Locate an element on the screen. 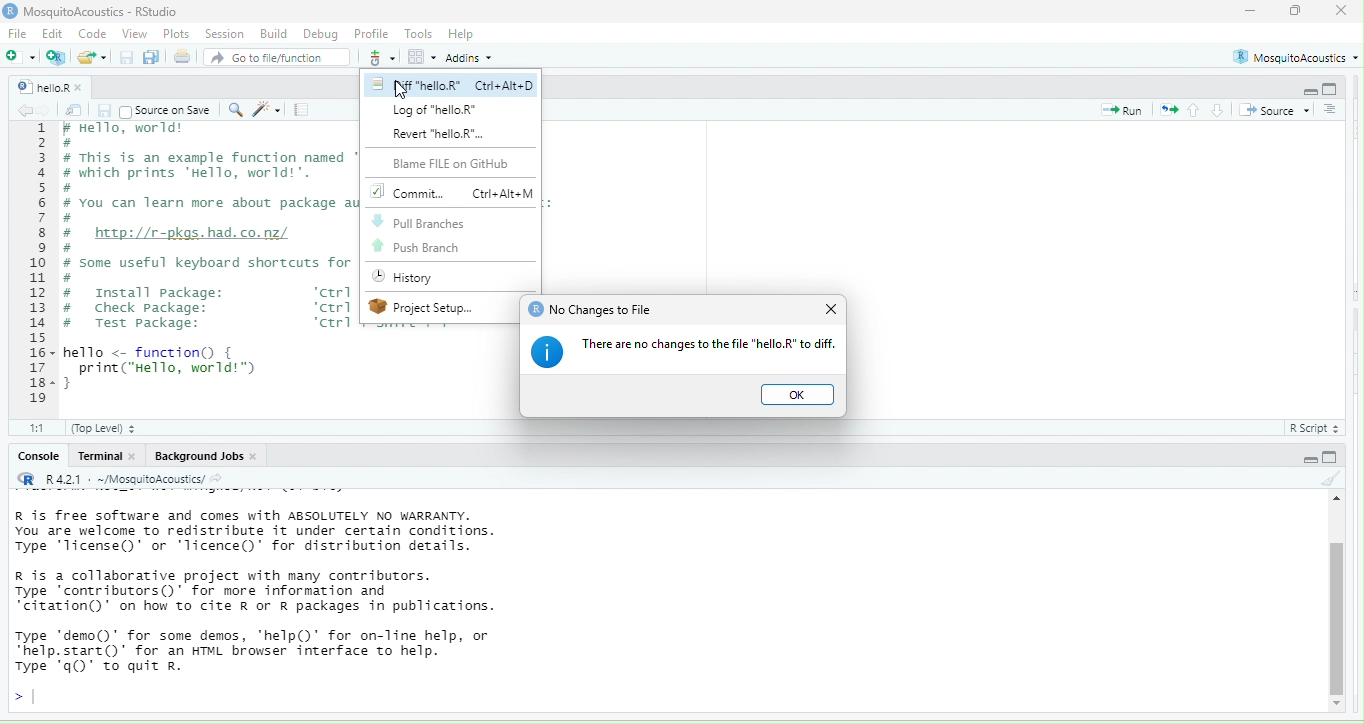 The image size is (1364, 724). go to next section/chunk is located at coordinates (1216, 111).